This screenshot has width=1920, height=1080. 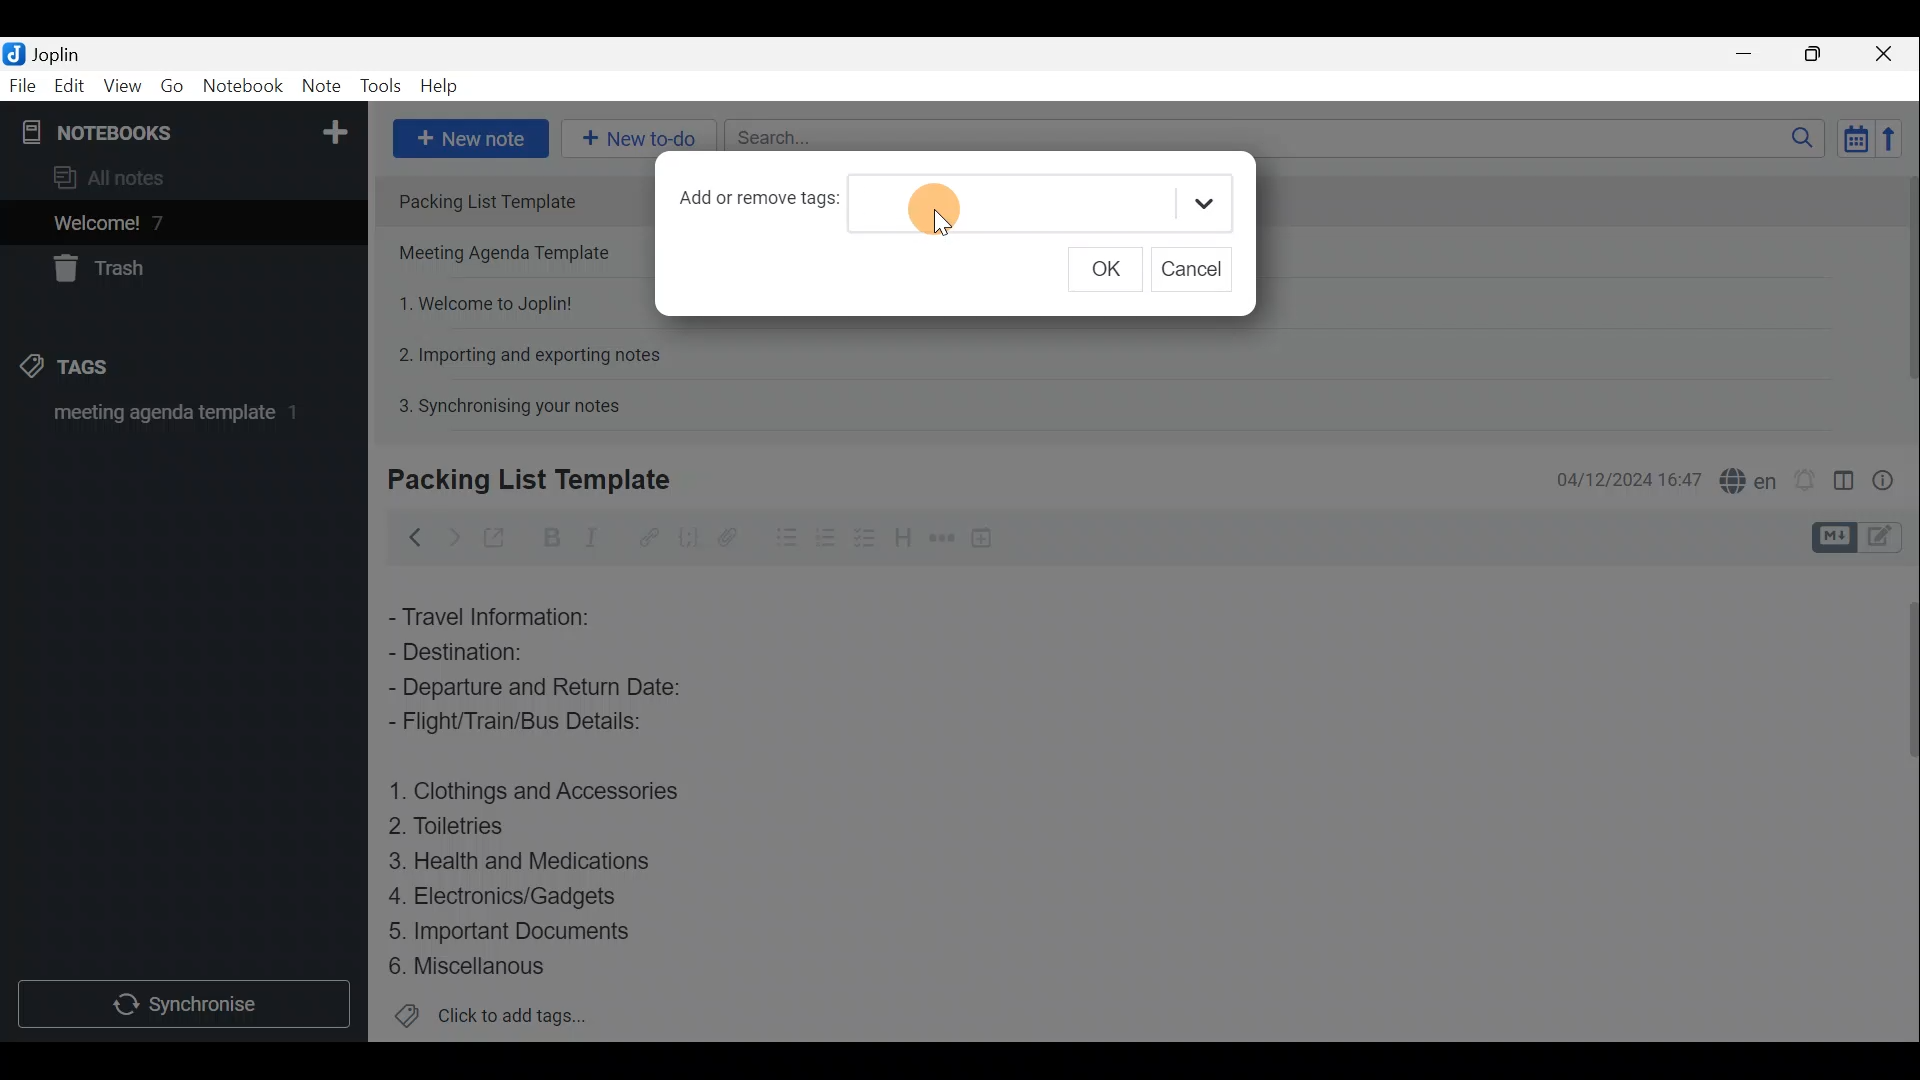 What do you see at coordinates (173, 86) in the screenshot?
I see `Go` at bounding box center [173, 86].